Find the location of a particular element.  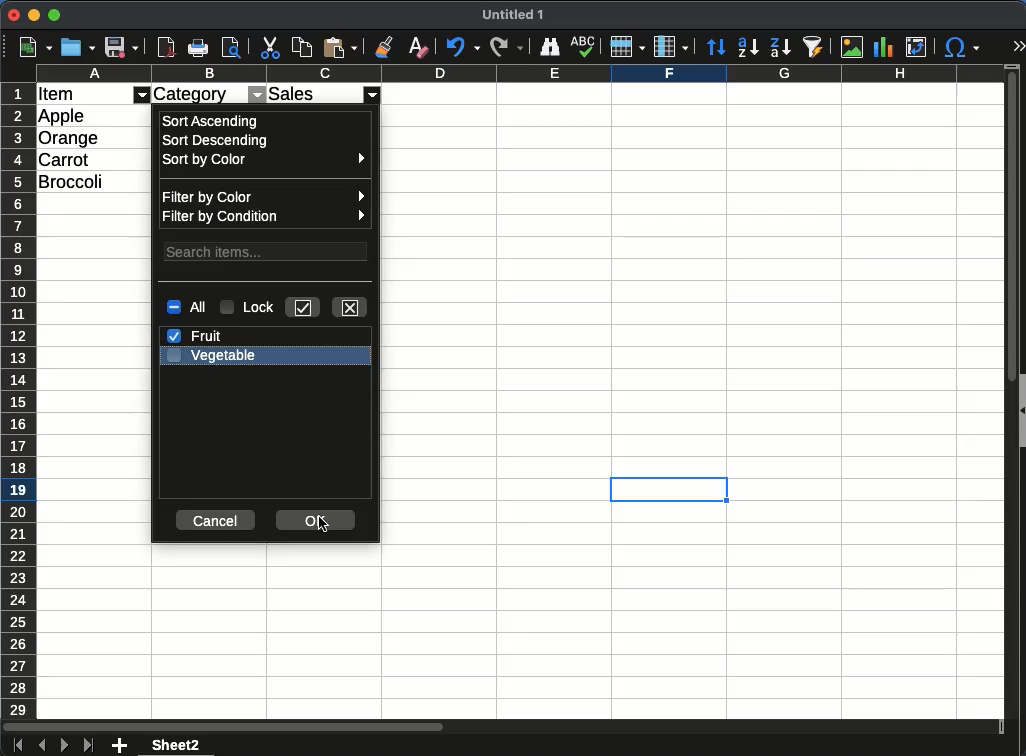

chart is located at coordinates (887, 47).